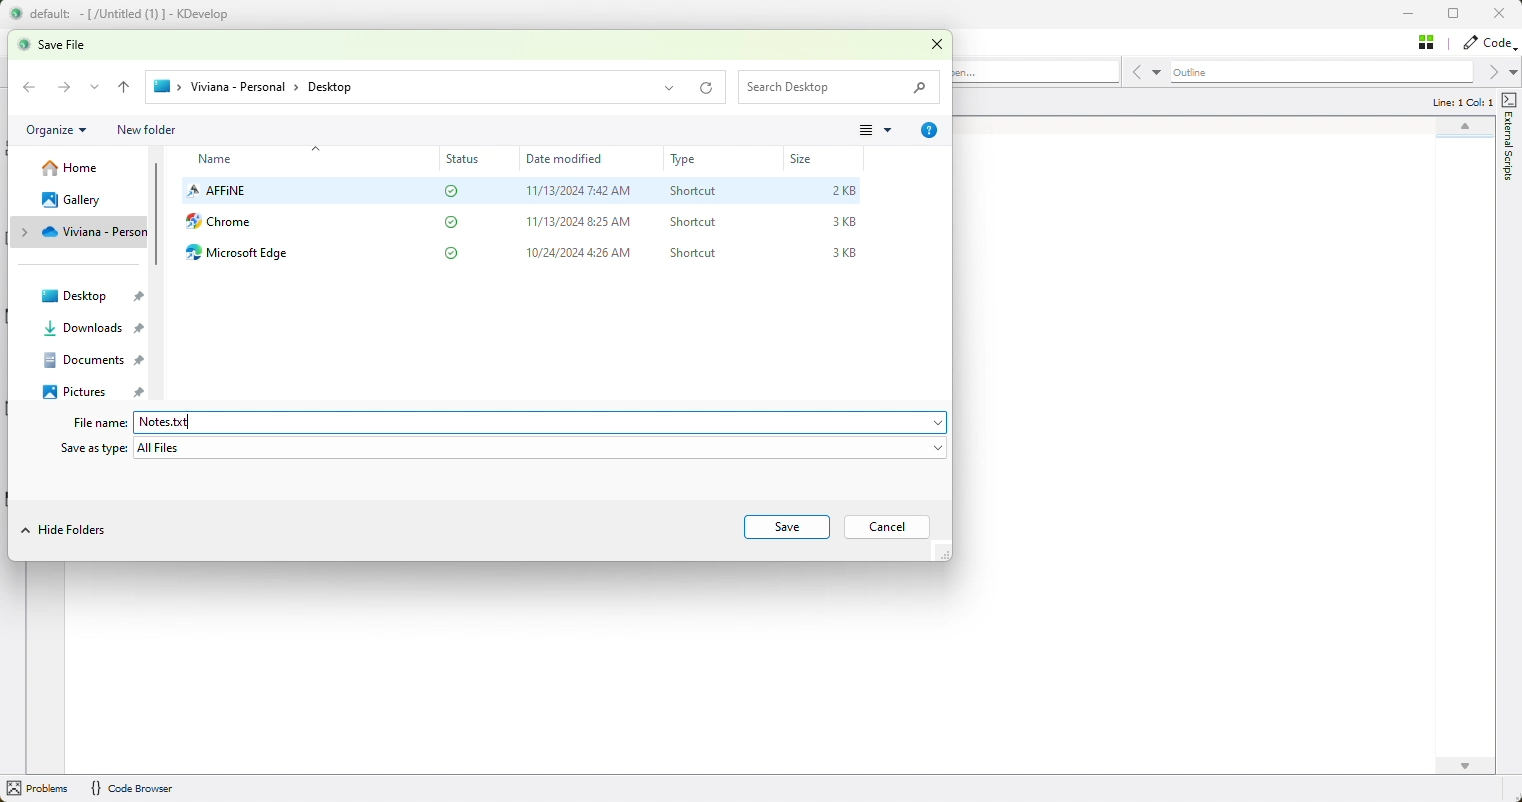 This screenshot has width=1522, height=802. I want to click on affine, so click(218, 192).